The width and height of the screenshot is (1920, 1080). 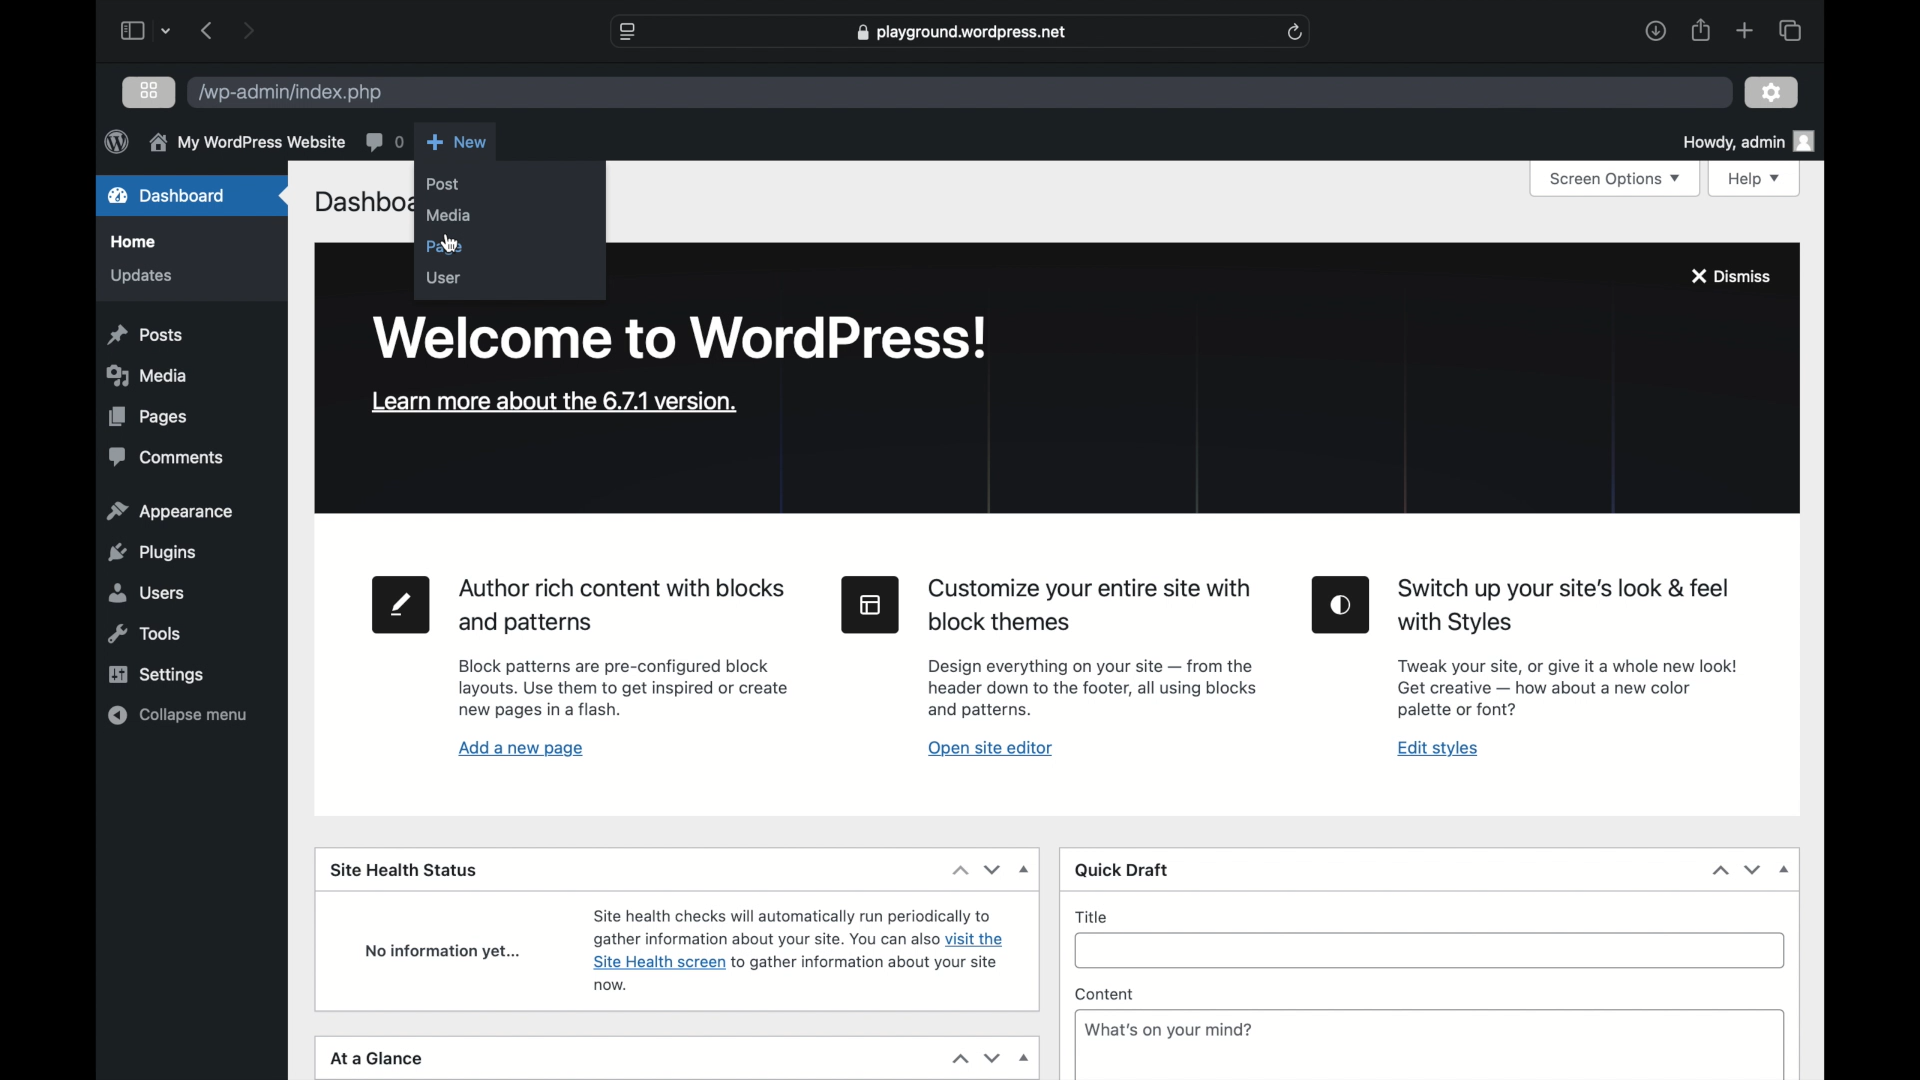 I want to click on open site editor, so click(x=990, y=749).